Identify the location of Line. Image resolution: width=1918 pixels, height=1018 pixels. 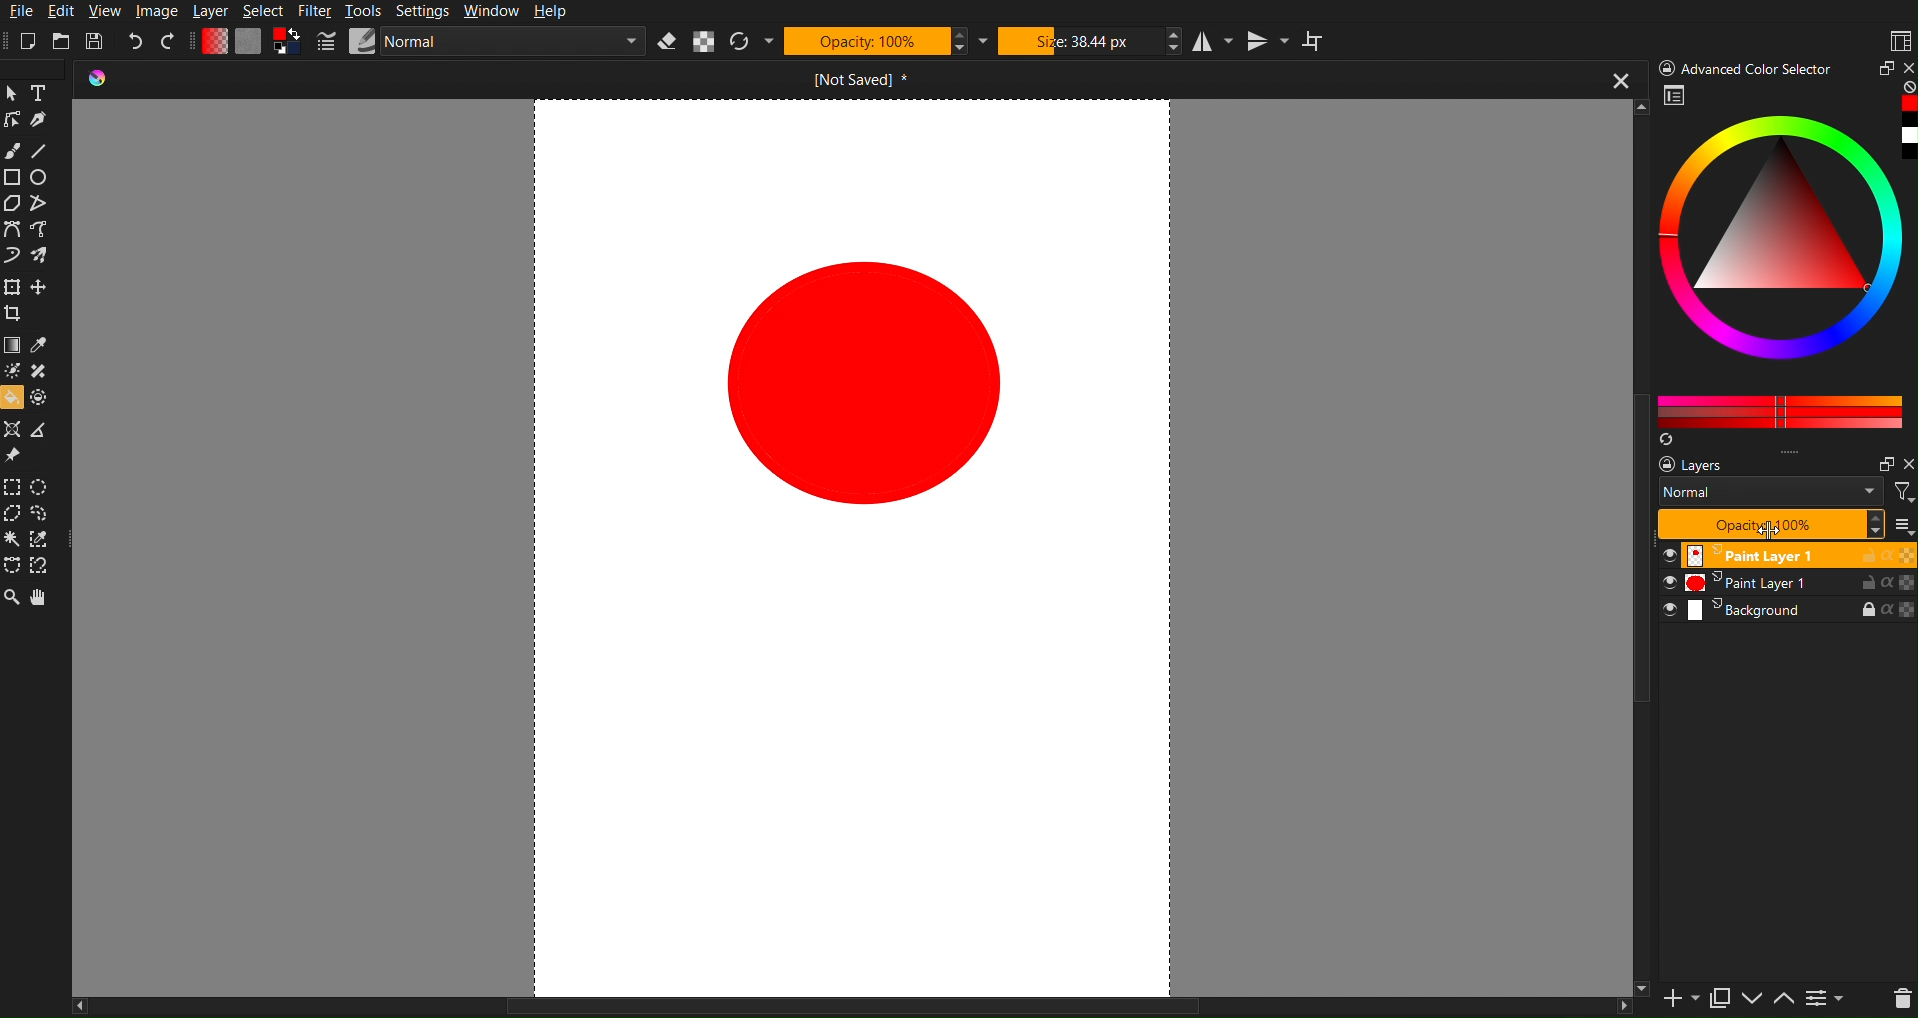
(43, 151).